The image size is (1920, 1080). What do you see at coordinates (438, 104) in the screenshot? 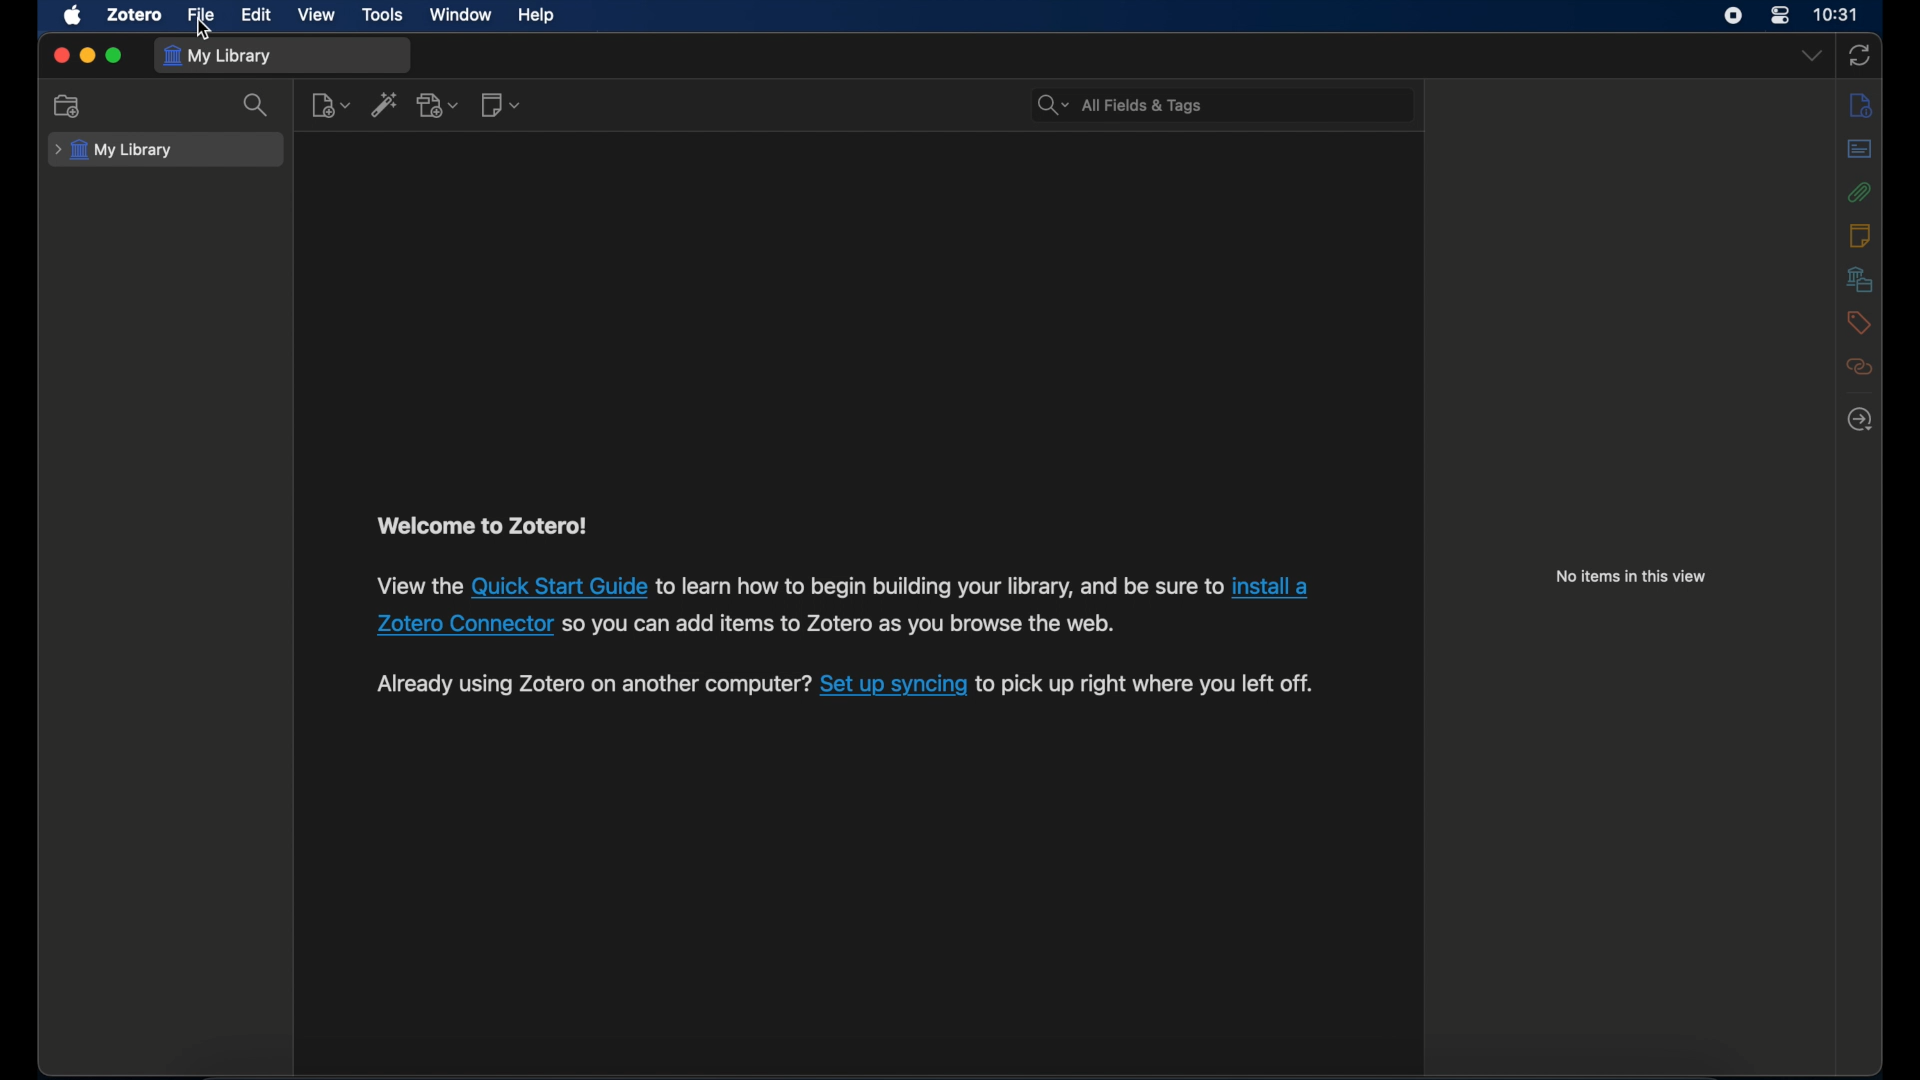
I see `add attachment` at bounding box center [438, 104].